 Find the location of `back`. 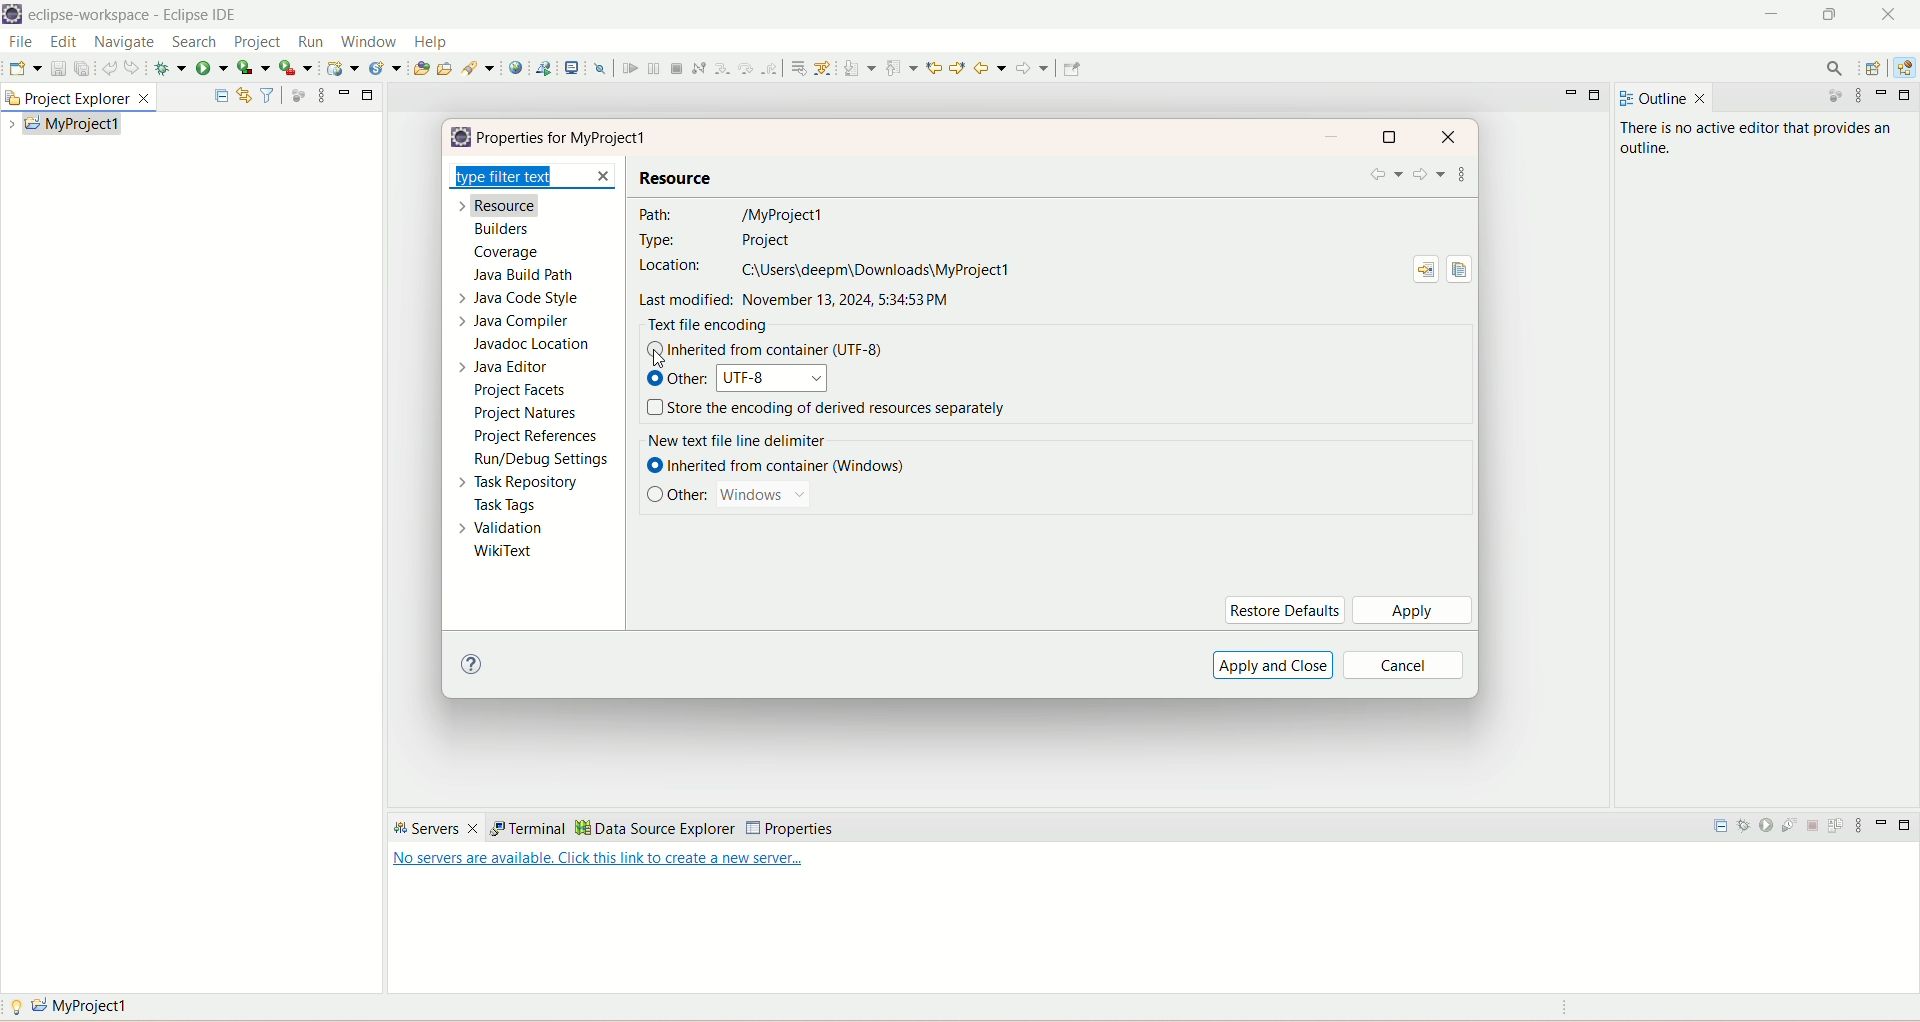

back is located at coordinates (1388, 176).